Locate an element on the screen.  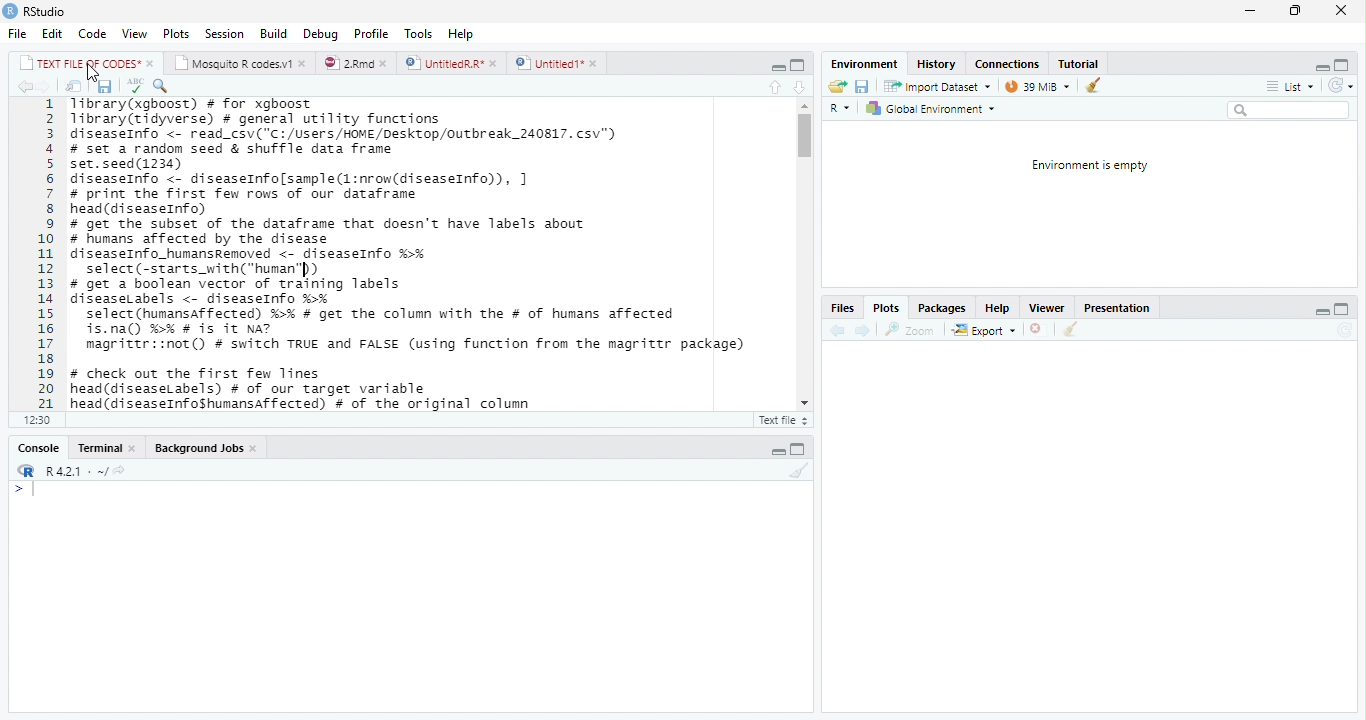
R 4.2.1 .~/ is located at coordinates (74, 470).